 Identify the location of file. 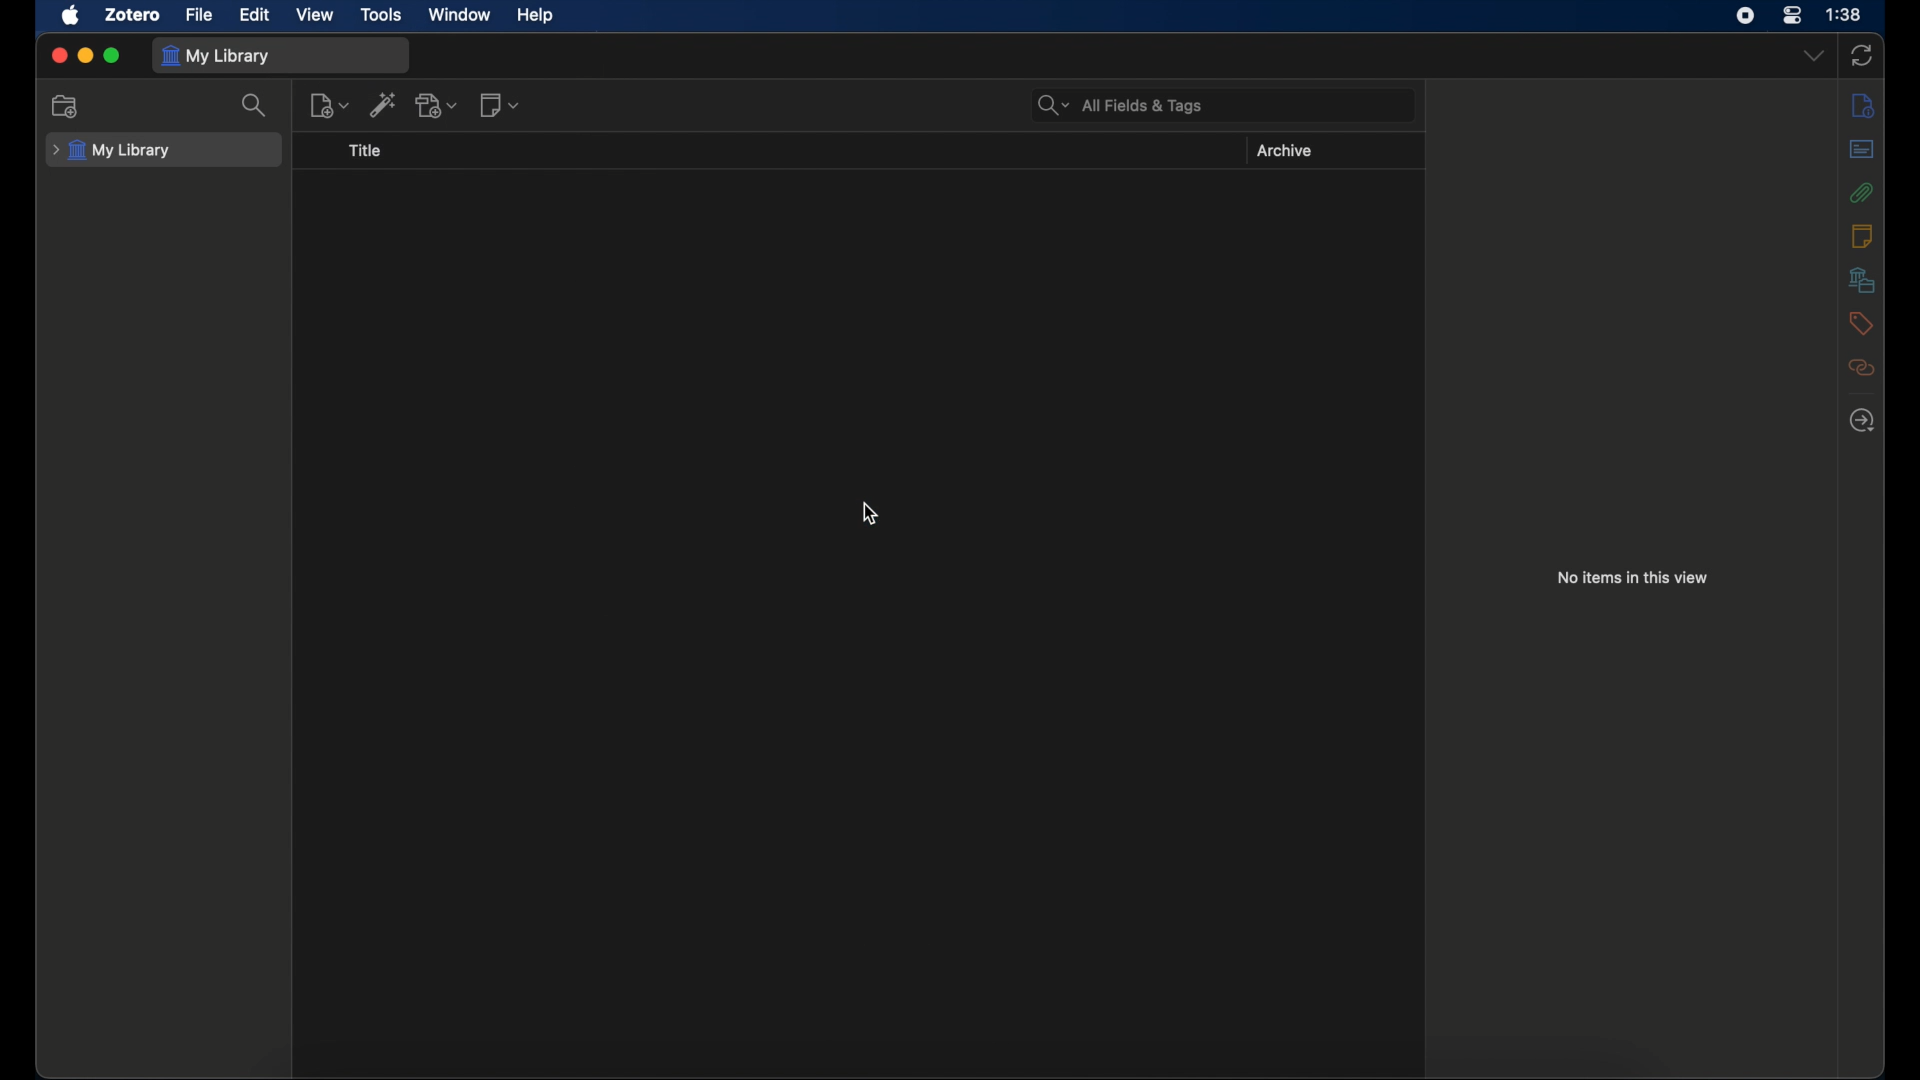
(200, 15).